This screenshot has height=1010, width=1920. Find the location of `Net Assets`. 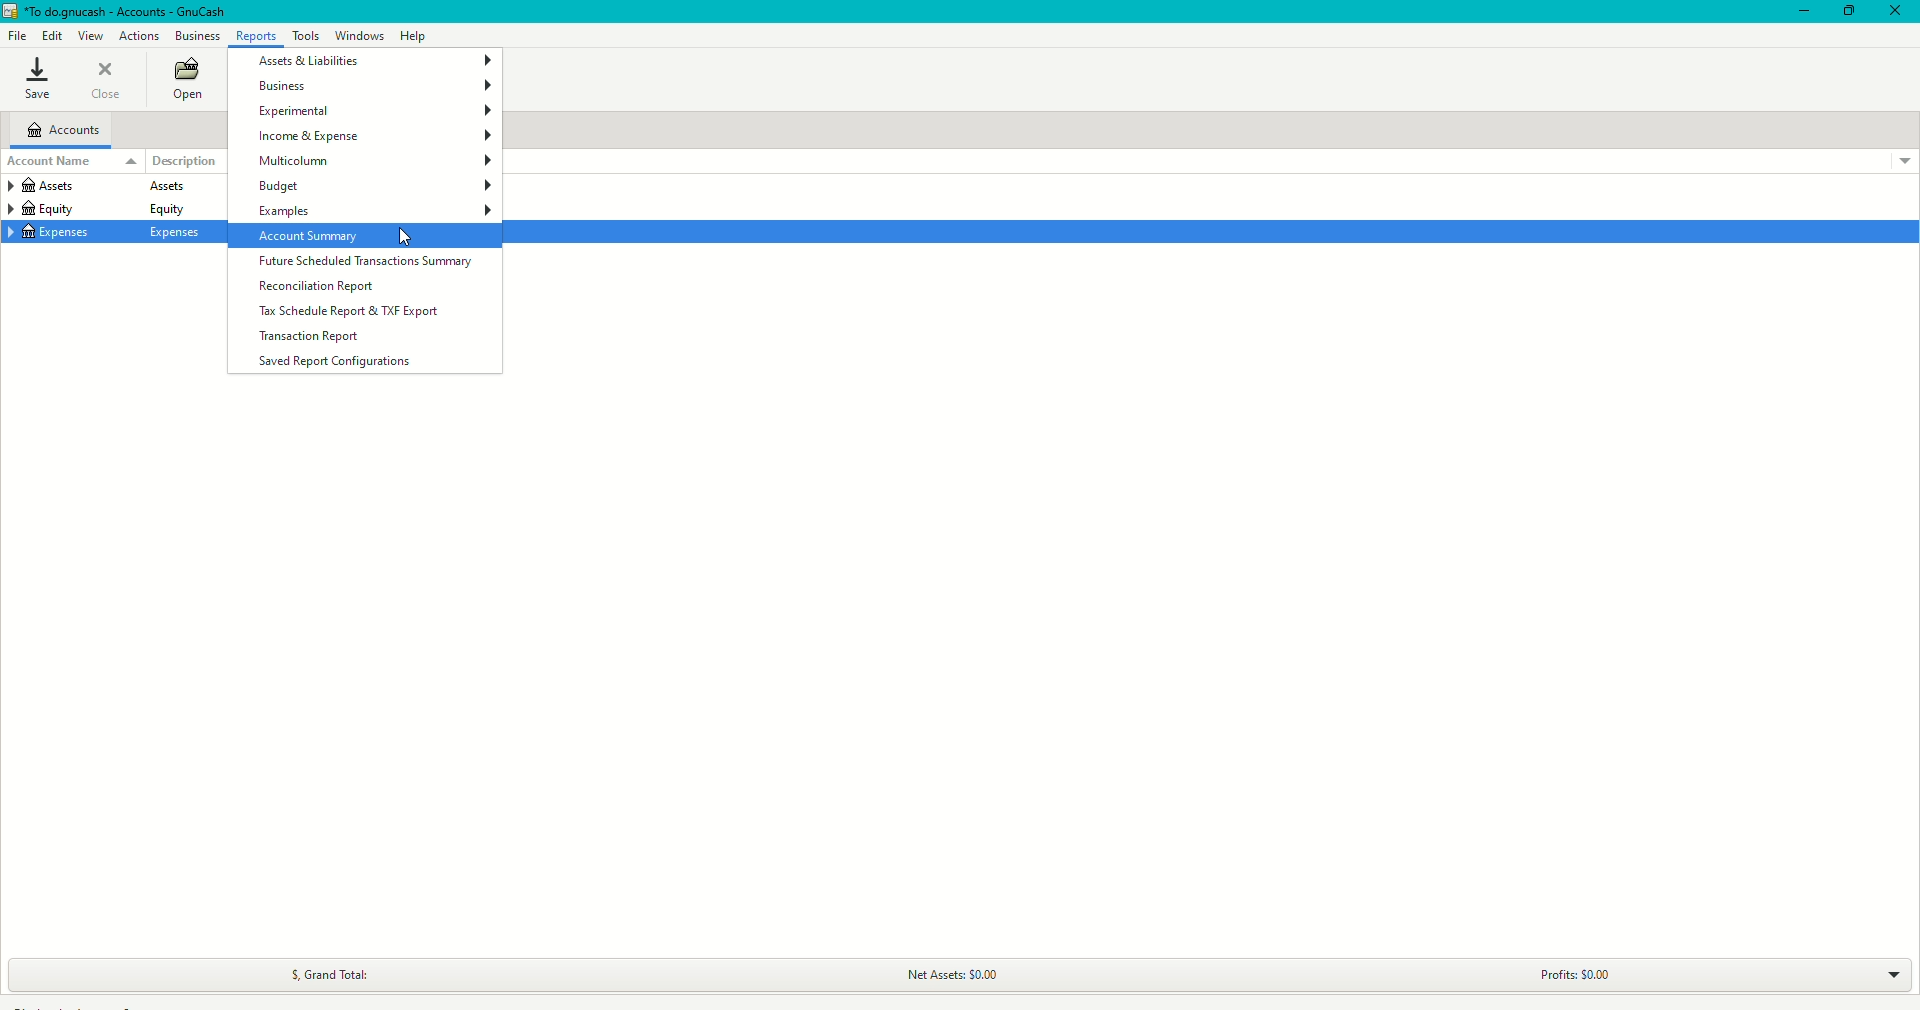

Net Assets is located at coordinates (957, 971).